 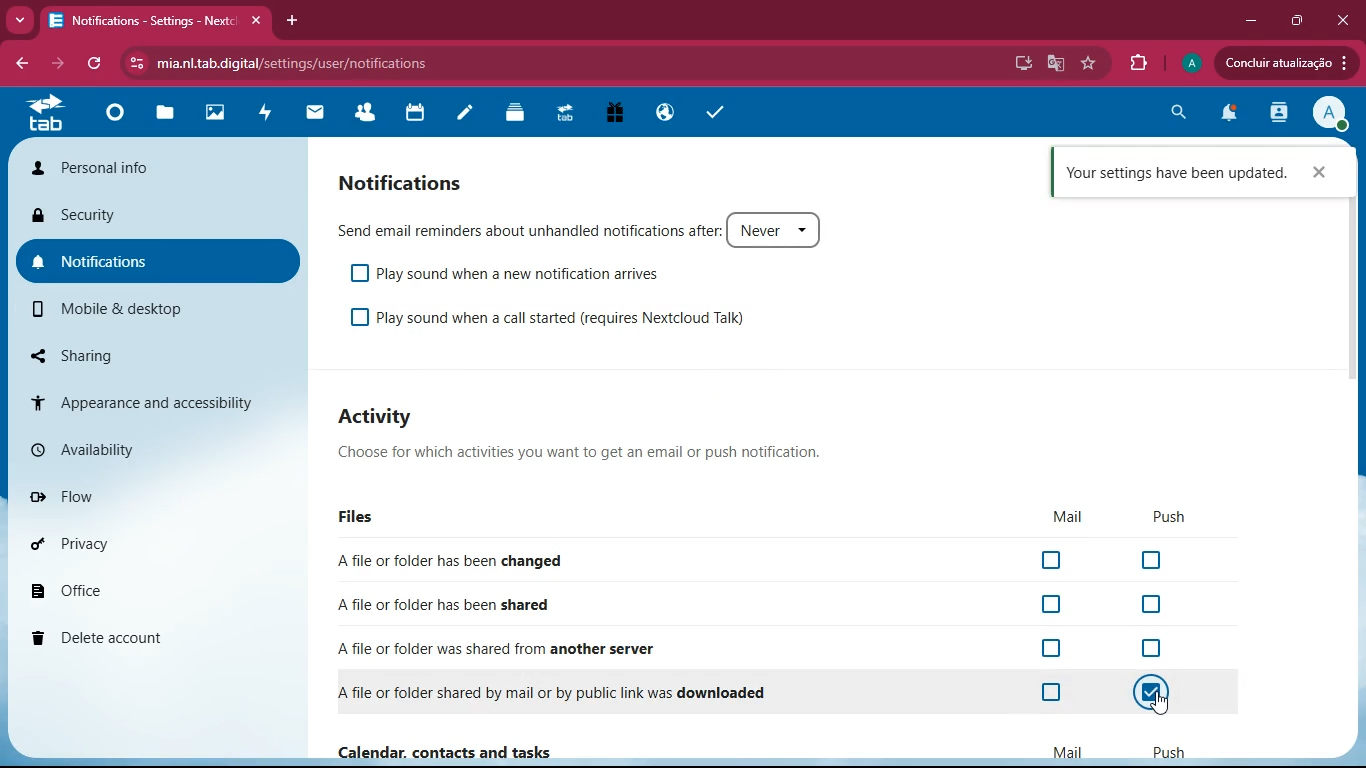 What do you see at coordinates (38, 112) in the screenshot?
I see `tab` at bounding box center [38, 112].